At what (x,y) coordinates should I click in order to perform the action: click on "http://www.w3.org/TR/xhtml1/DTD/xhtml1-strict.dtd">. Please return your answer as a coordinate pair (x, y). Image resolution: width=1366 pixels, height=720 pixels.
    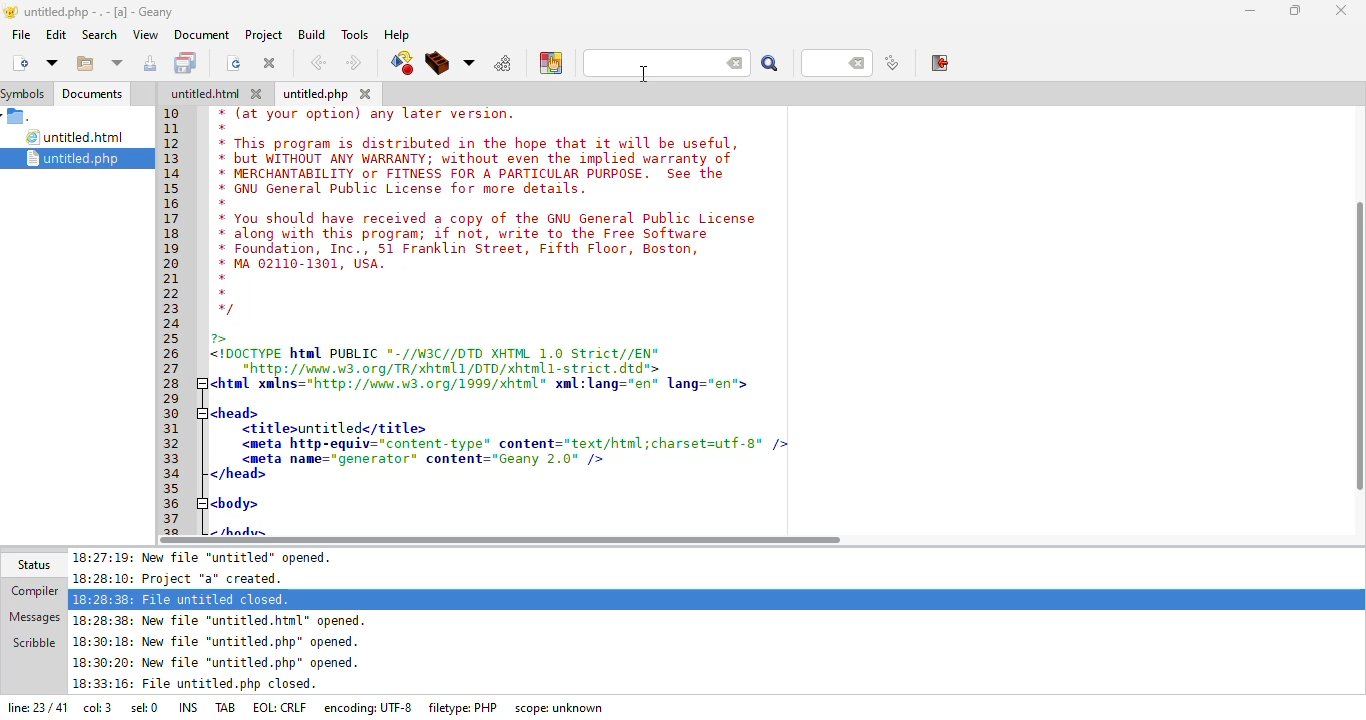
    Looking at the image, I should click on (437, 368).